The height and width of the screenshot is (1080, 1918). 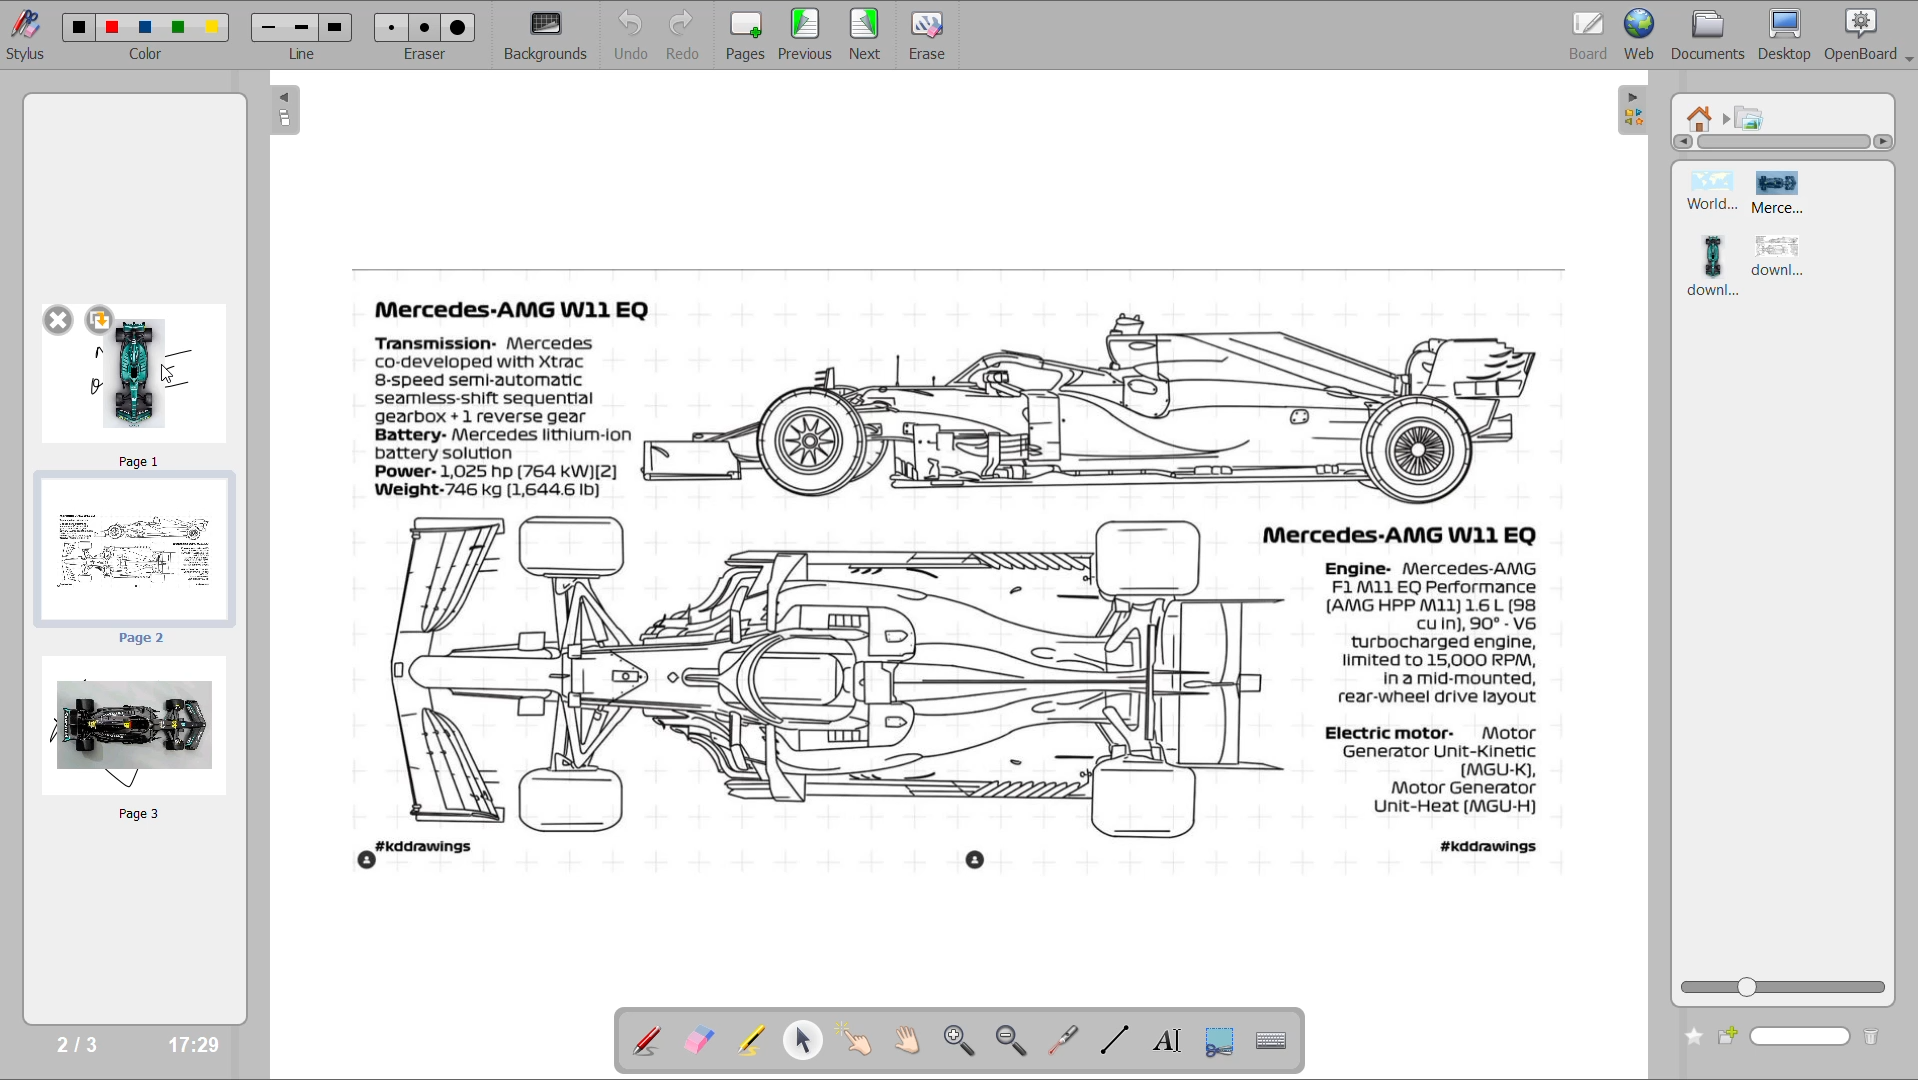 What do you see at coordinates (1440, 791) in the screenshot?
I see `J Electric motor- ~~ Motor
Cl Generator Unit-Kinetic
— (MGU-K),
Motor Generator

Unit-Heat (MGU-H)

#kddrawings` at bounding box center [1440, 791].